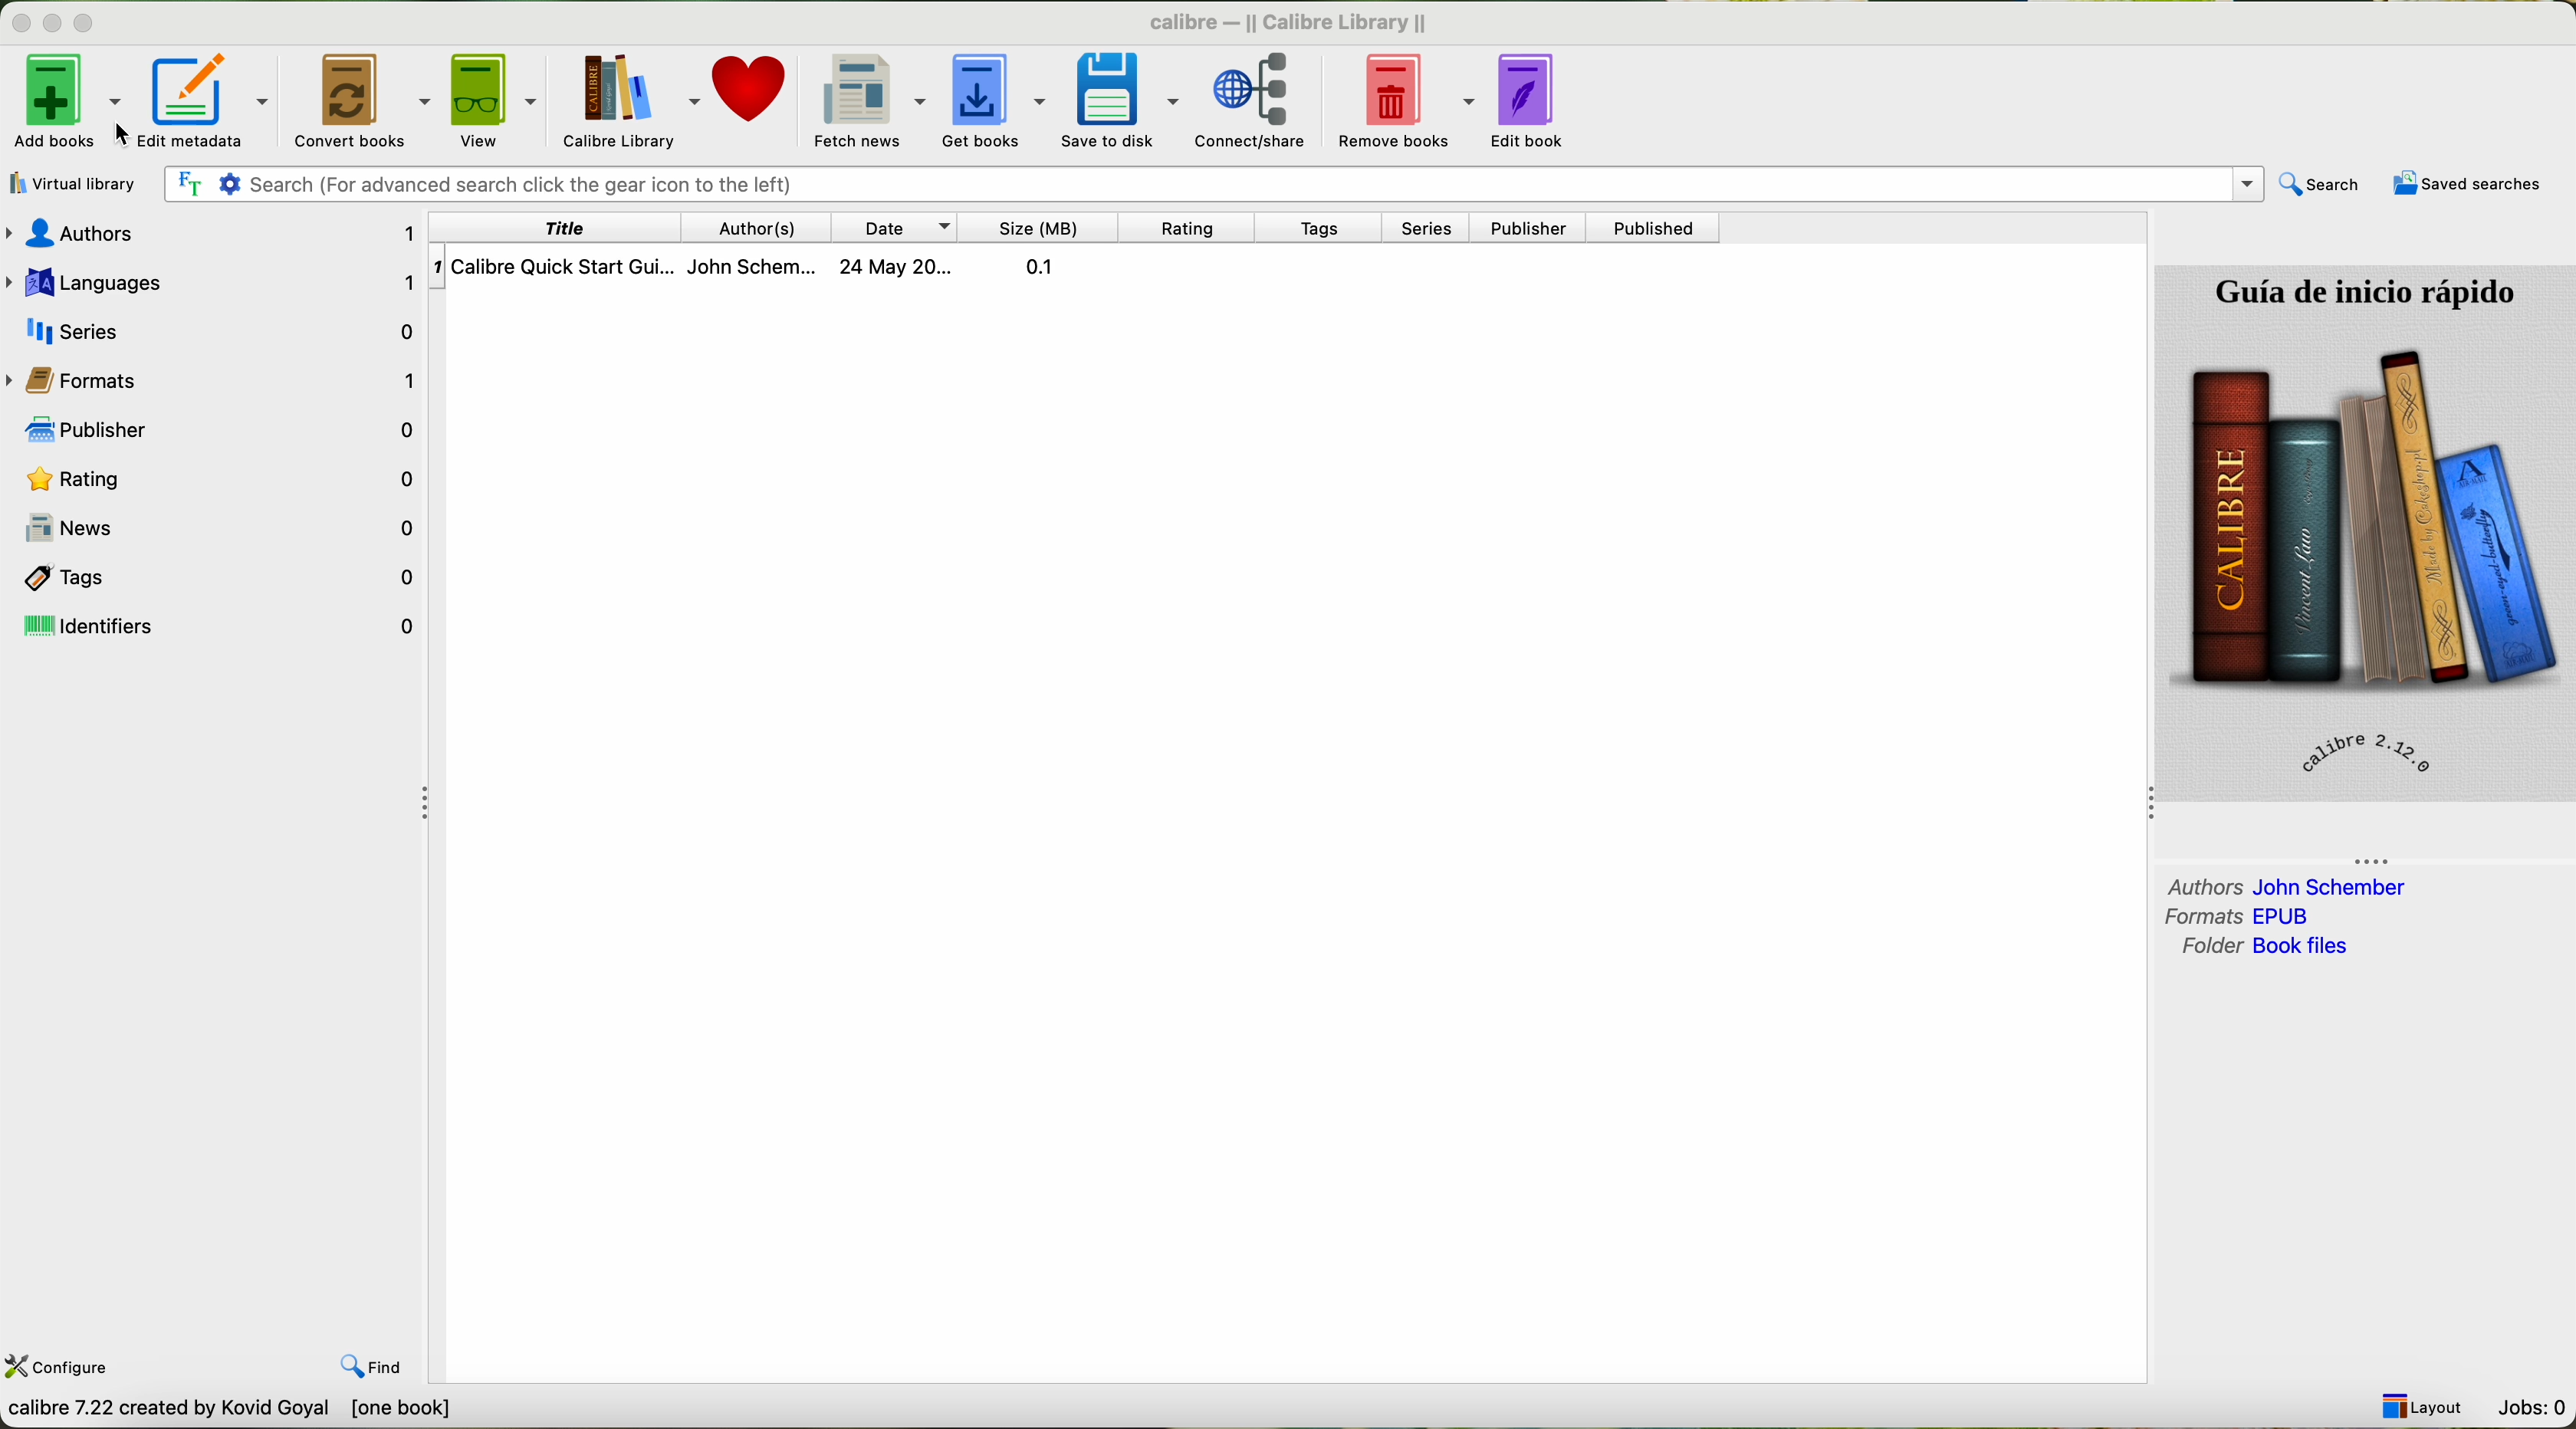 The image size is (2576, 1429). I want to click on saved searches, so click(2465, 186).